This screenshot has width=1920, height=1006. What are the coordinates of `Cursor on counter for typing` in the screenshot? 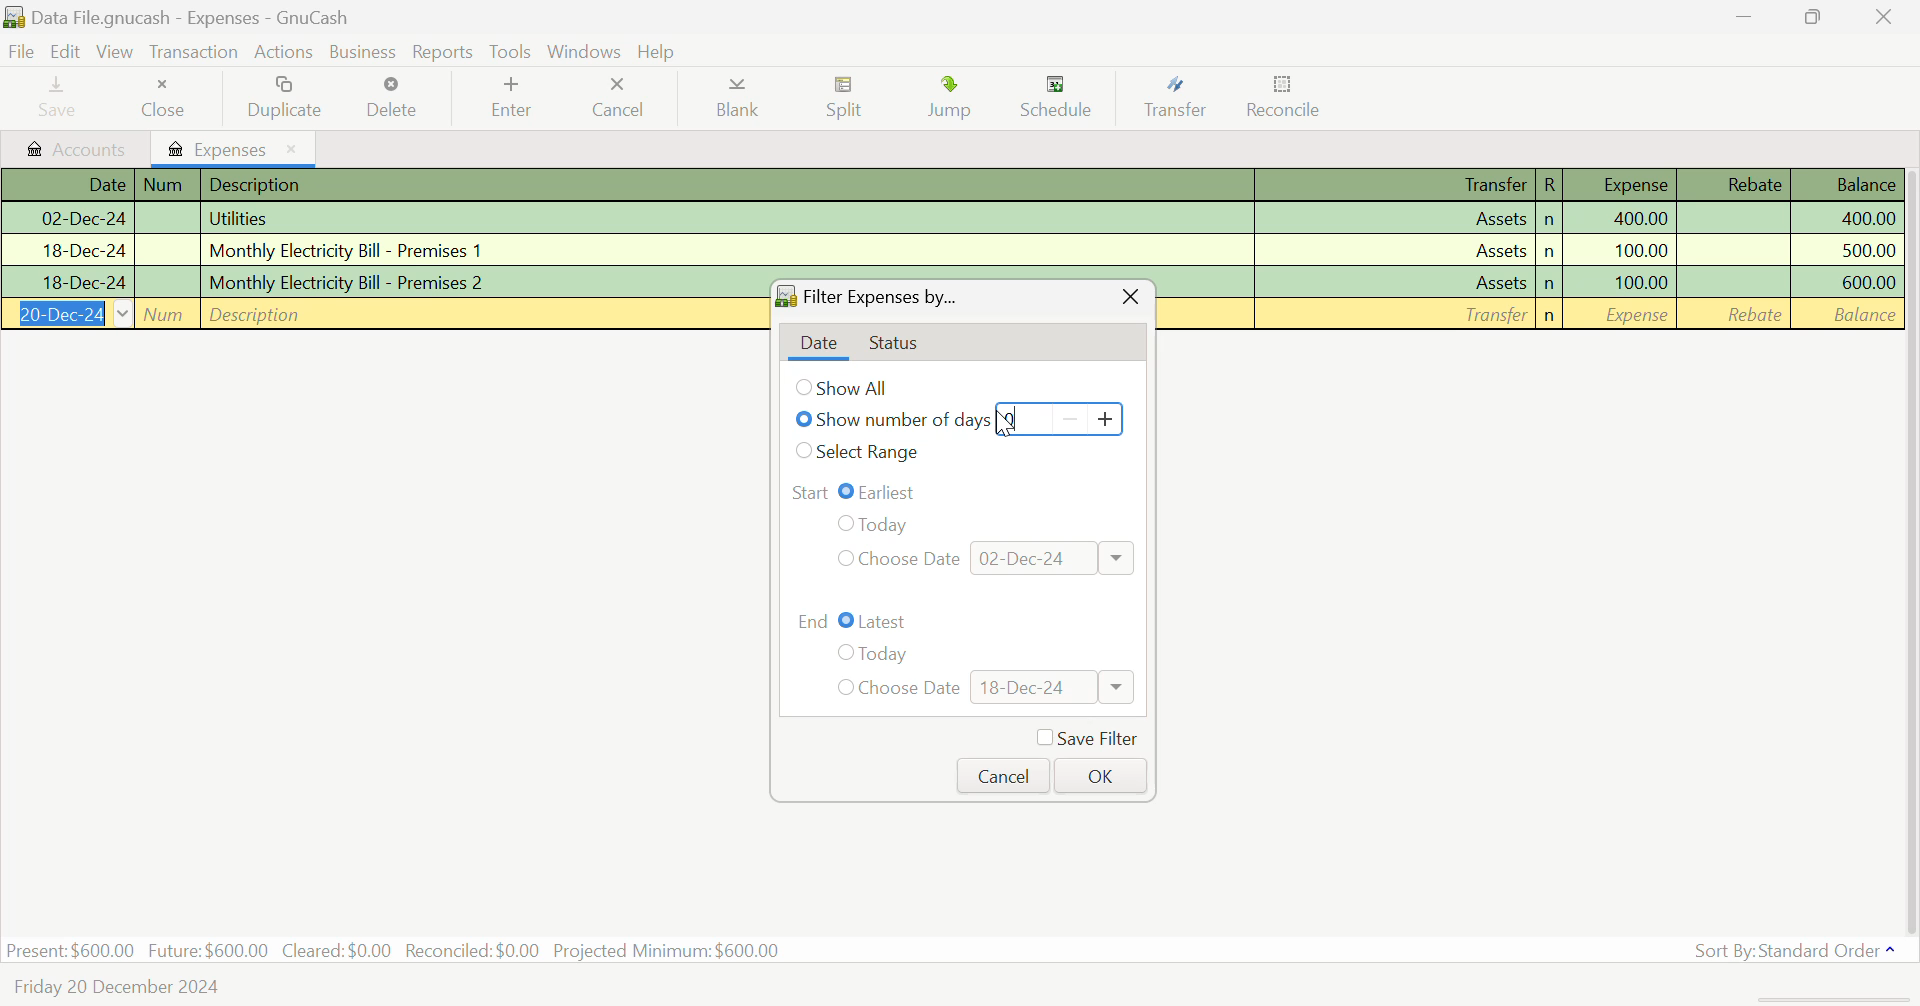 It's located at (1010, 417).